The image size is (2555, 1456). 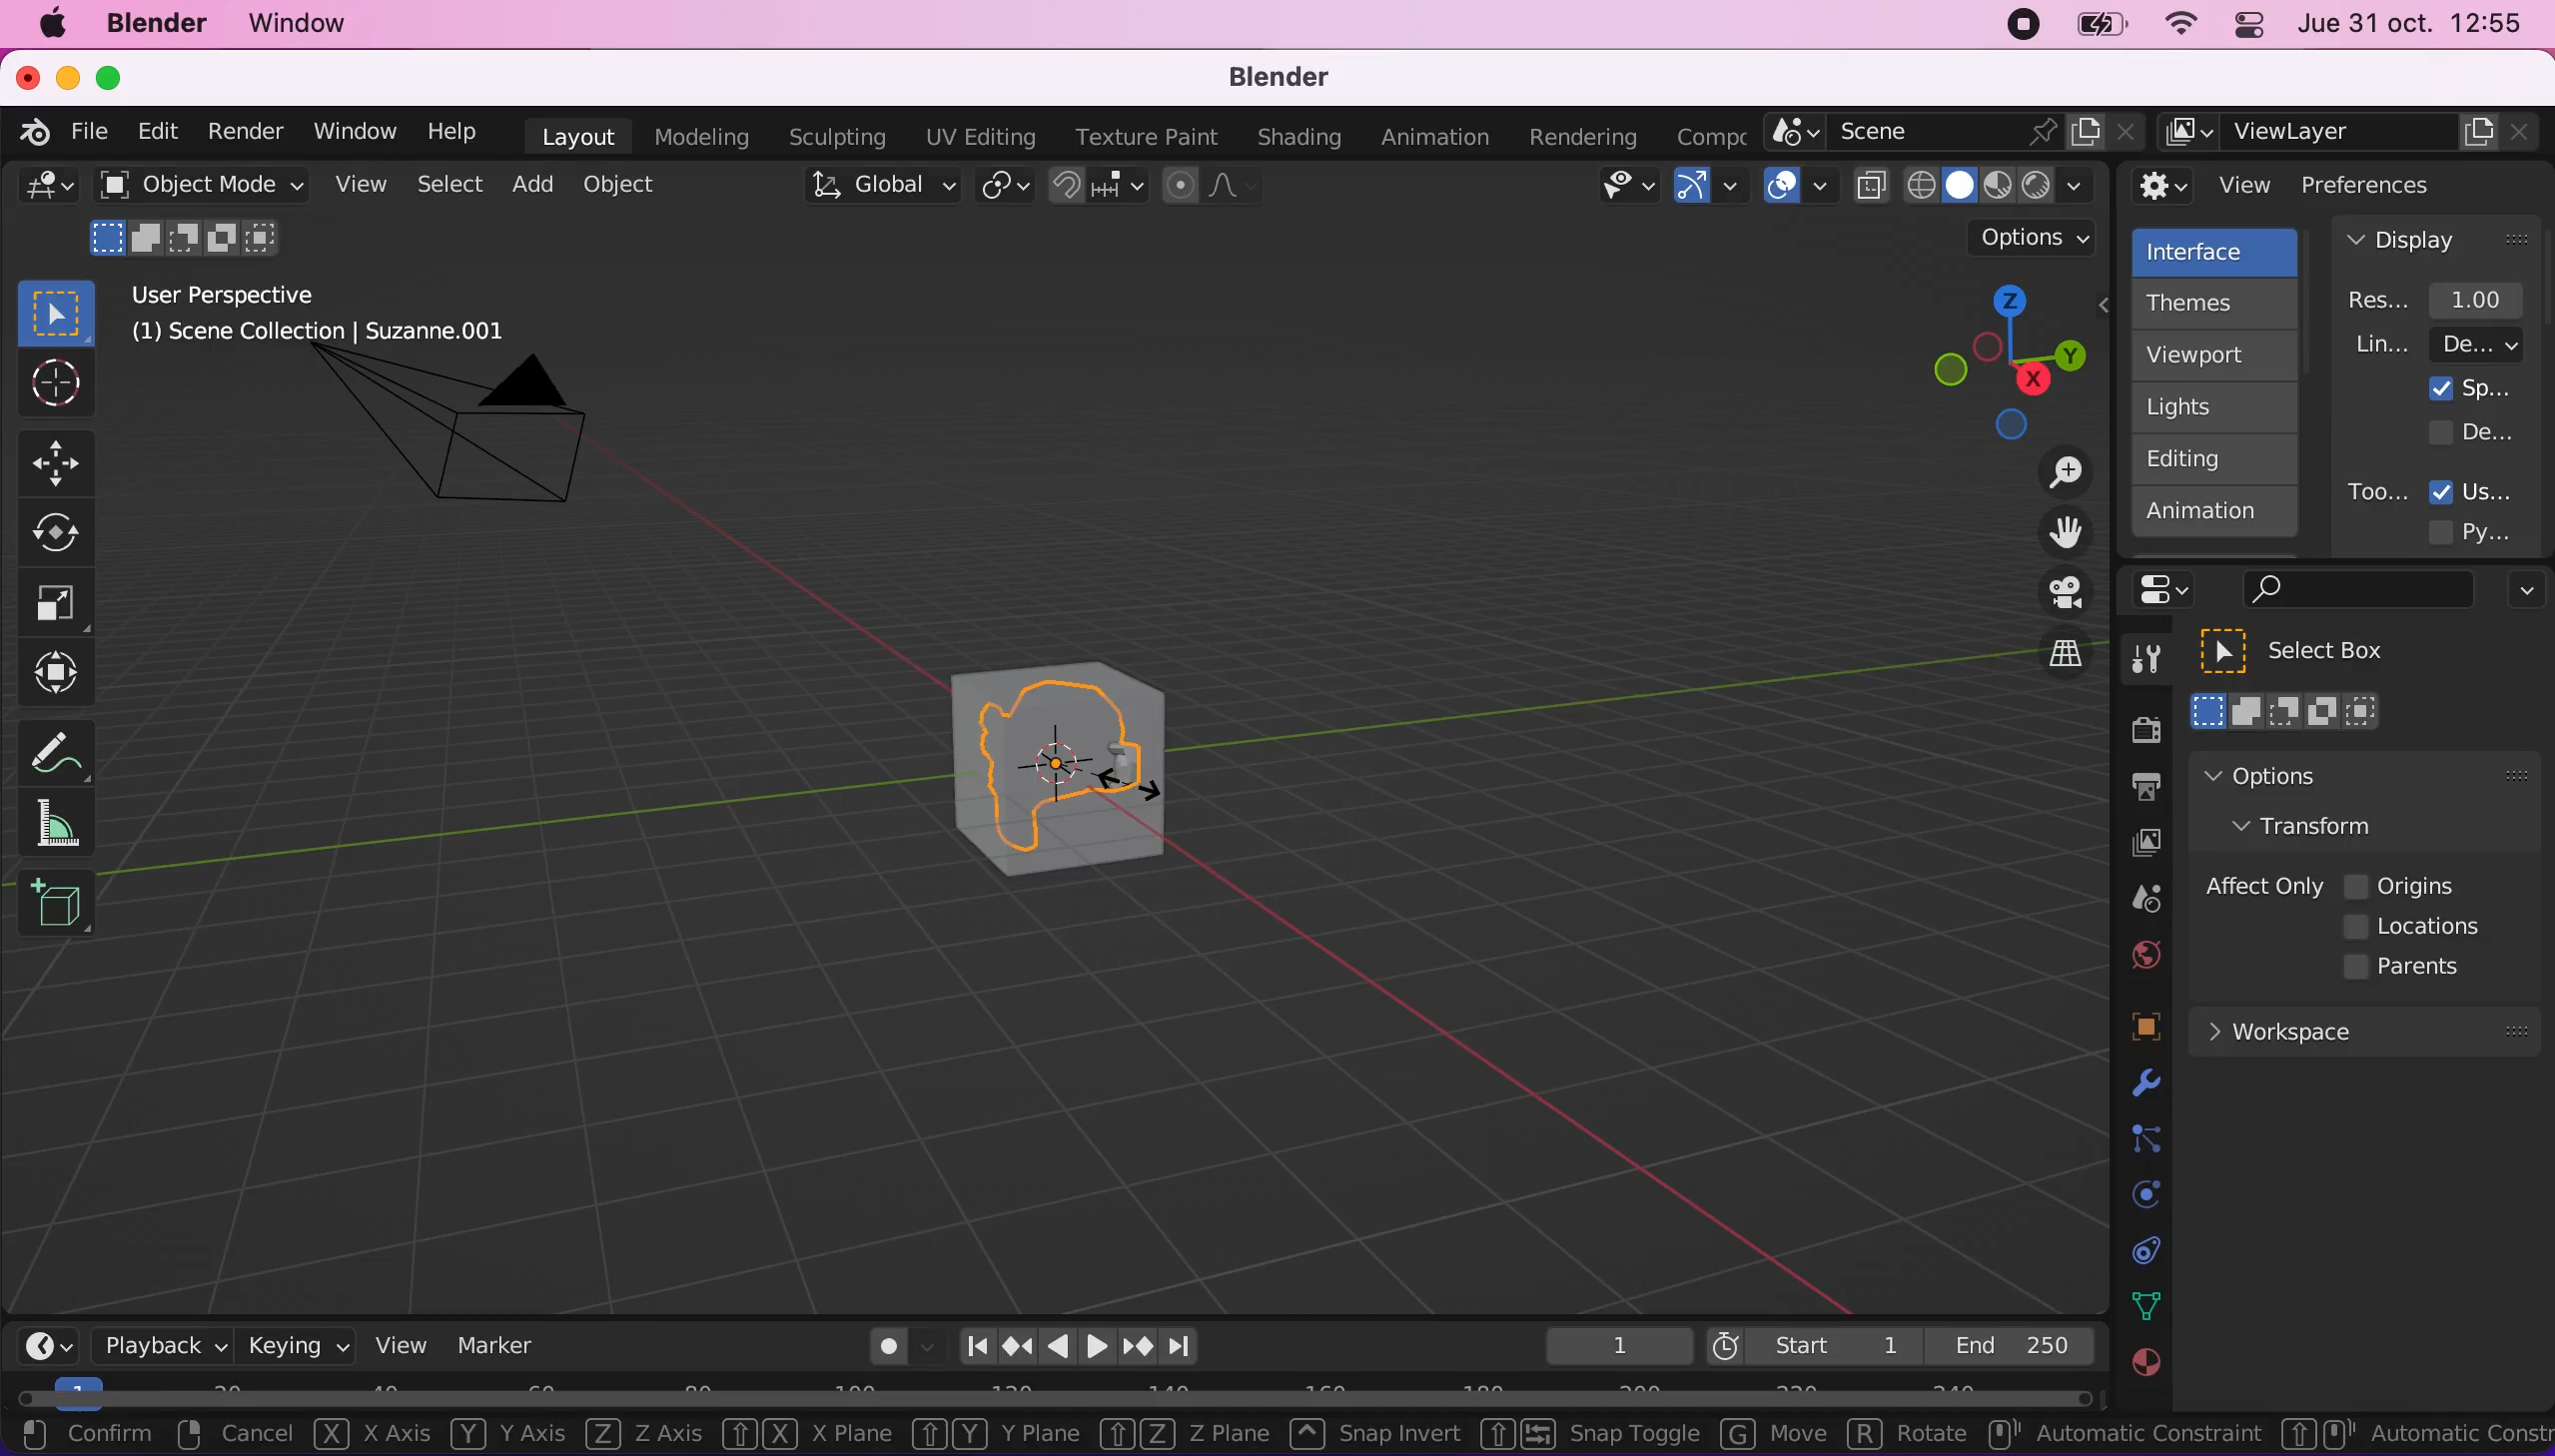 I want to click on keying, so click(x=294, y=1345).